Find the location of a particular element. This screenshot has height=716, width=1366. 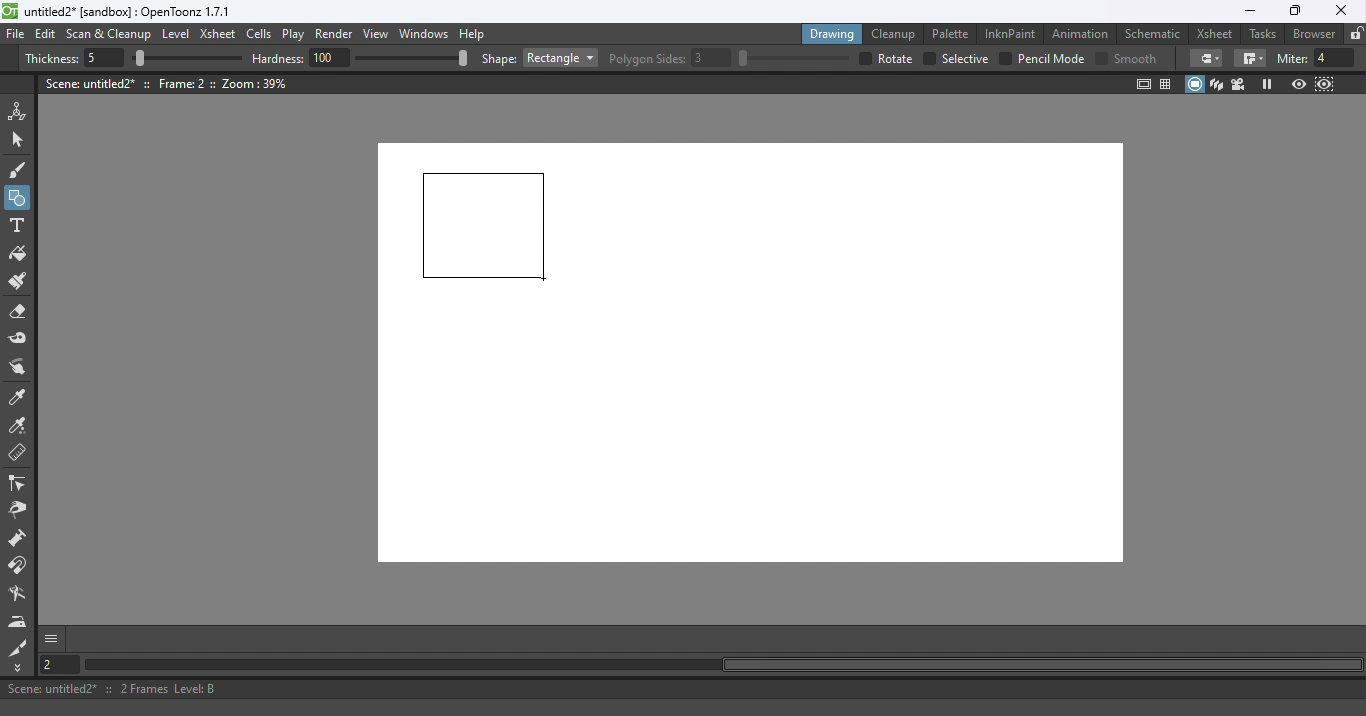

Finger tool is located at coordinates (18, 369).